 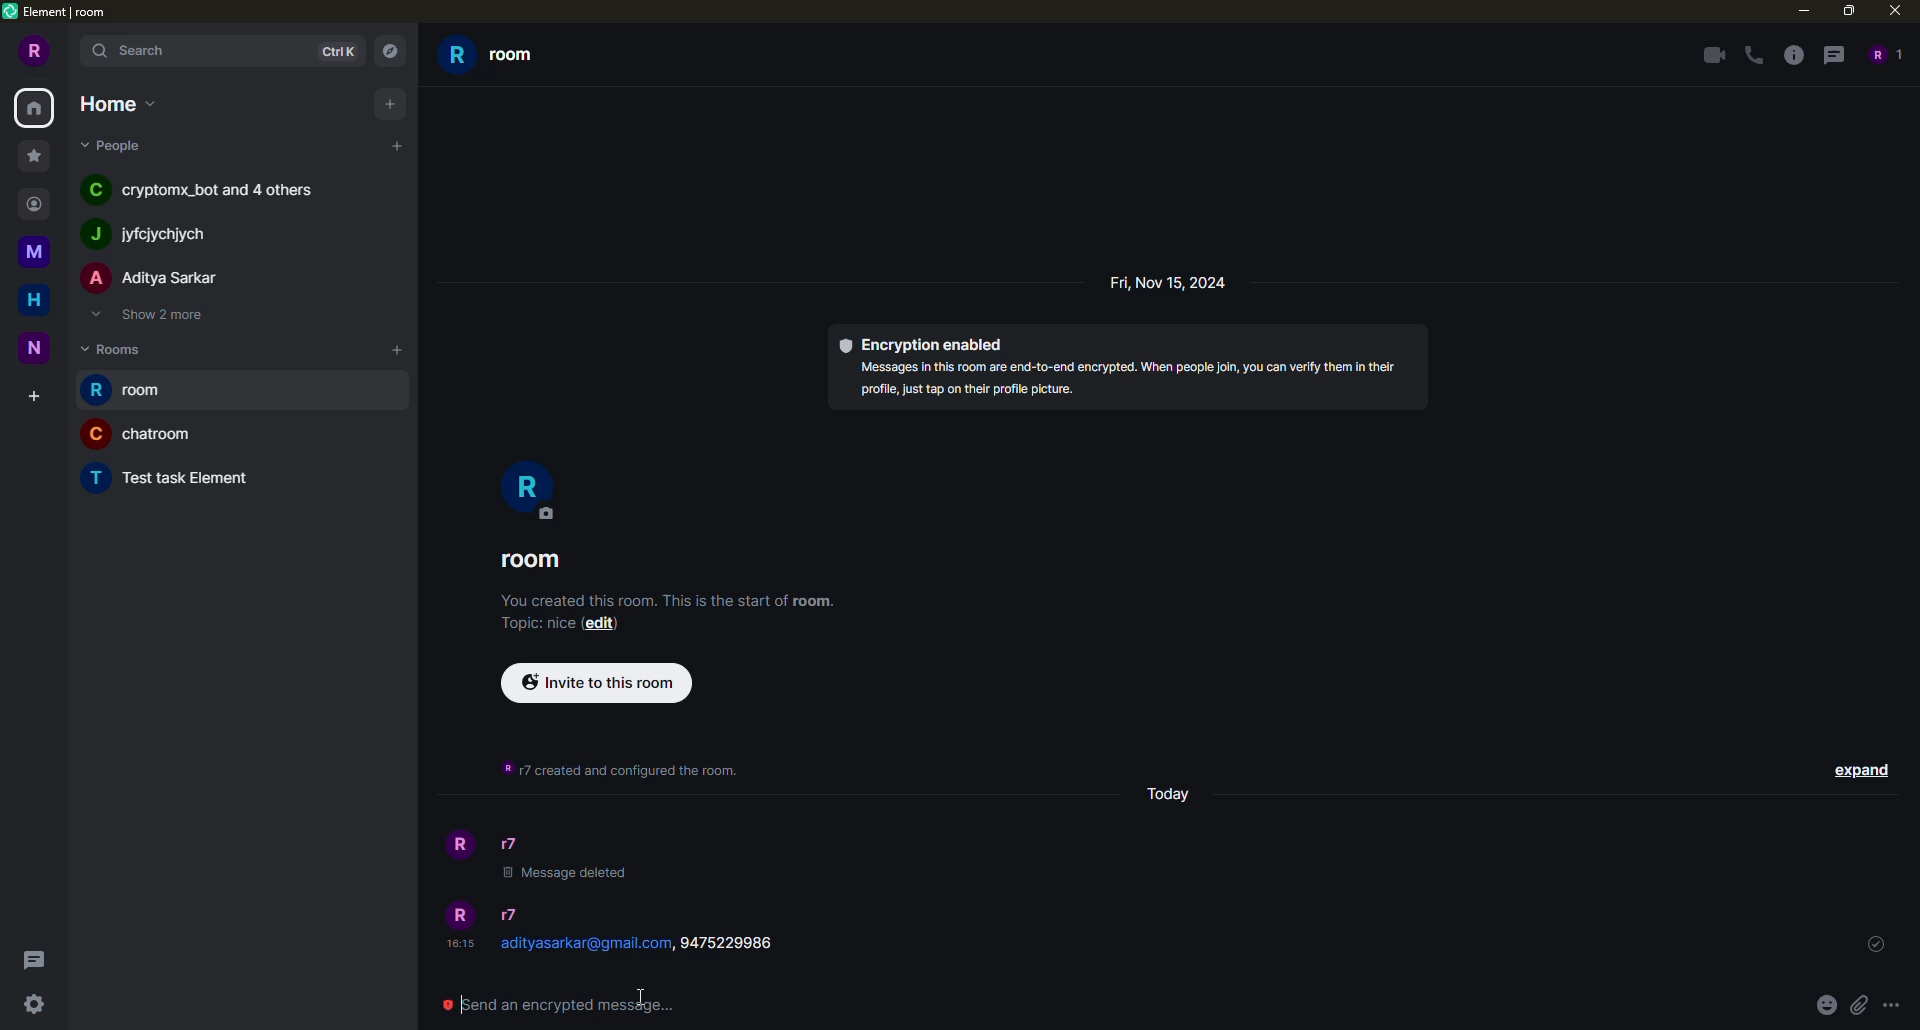 I want to click on threads, so click(x=34, y=957).